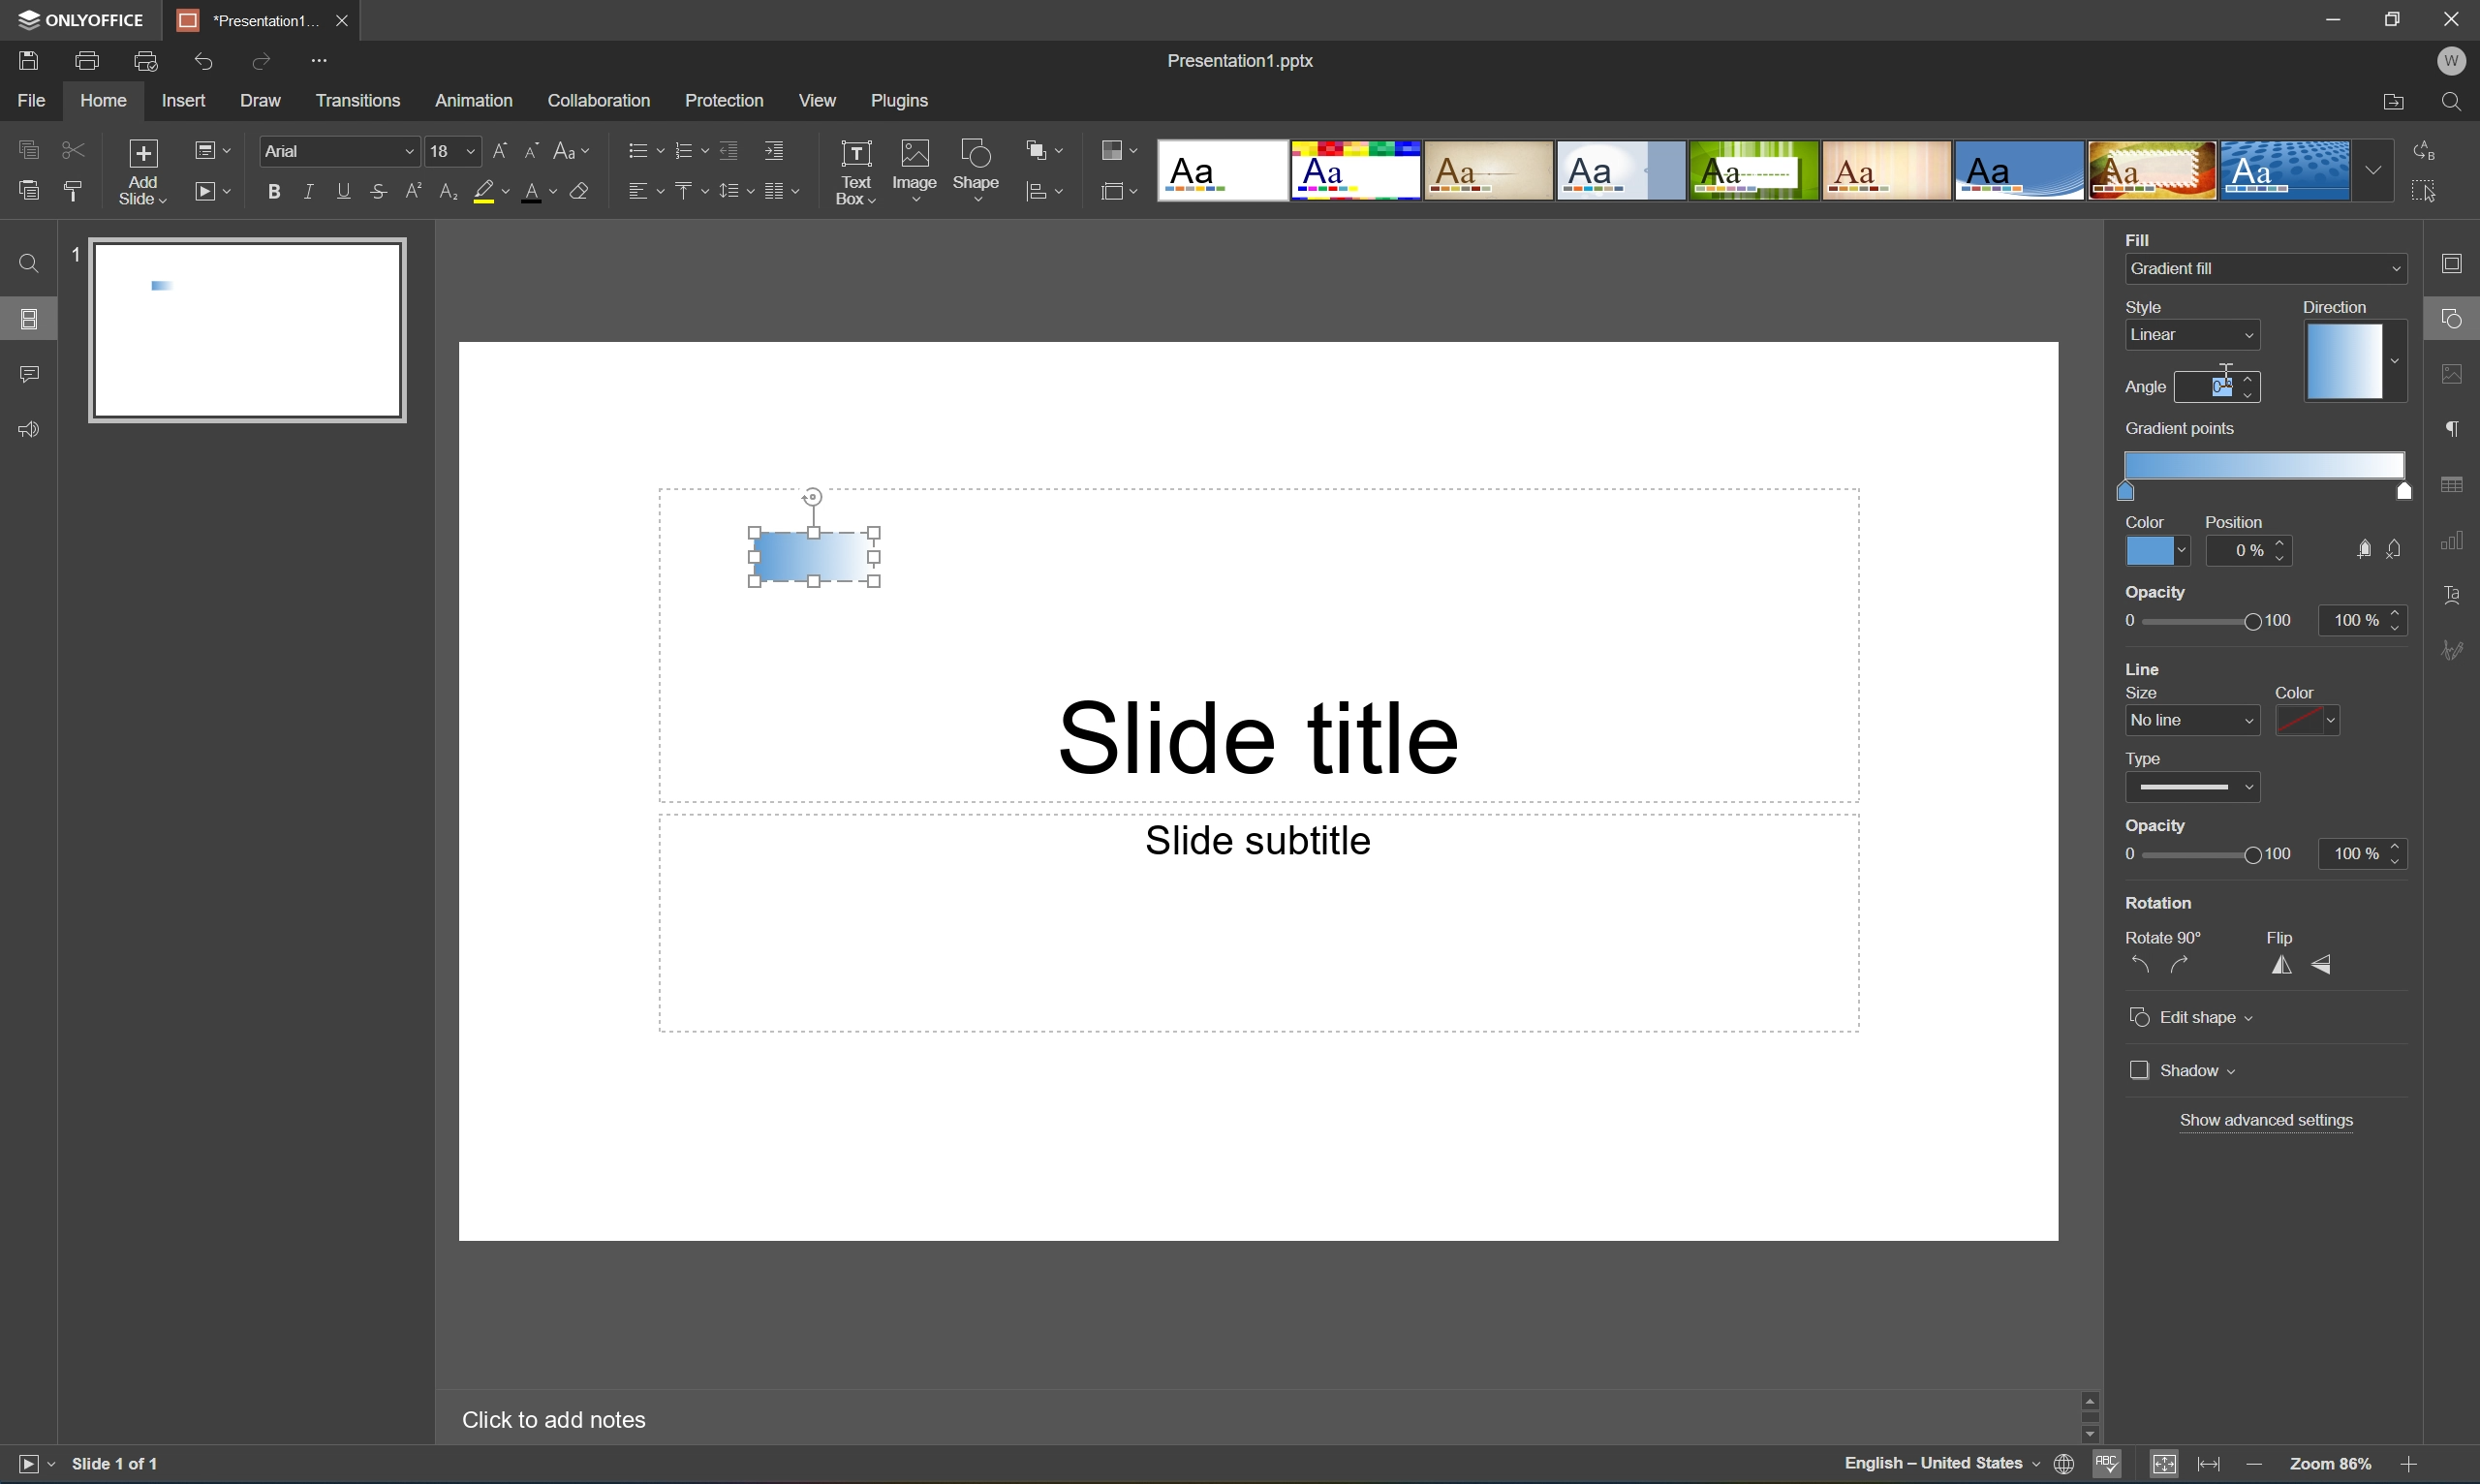 The width and height of the screenshot is (2480, 1484). I want to click on Rotation, so click(2161, 903).